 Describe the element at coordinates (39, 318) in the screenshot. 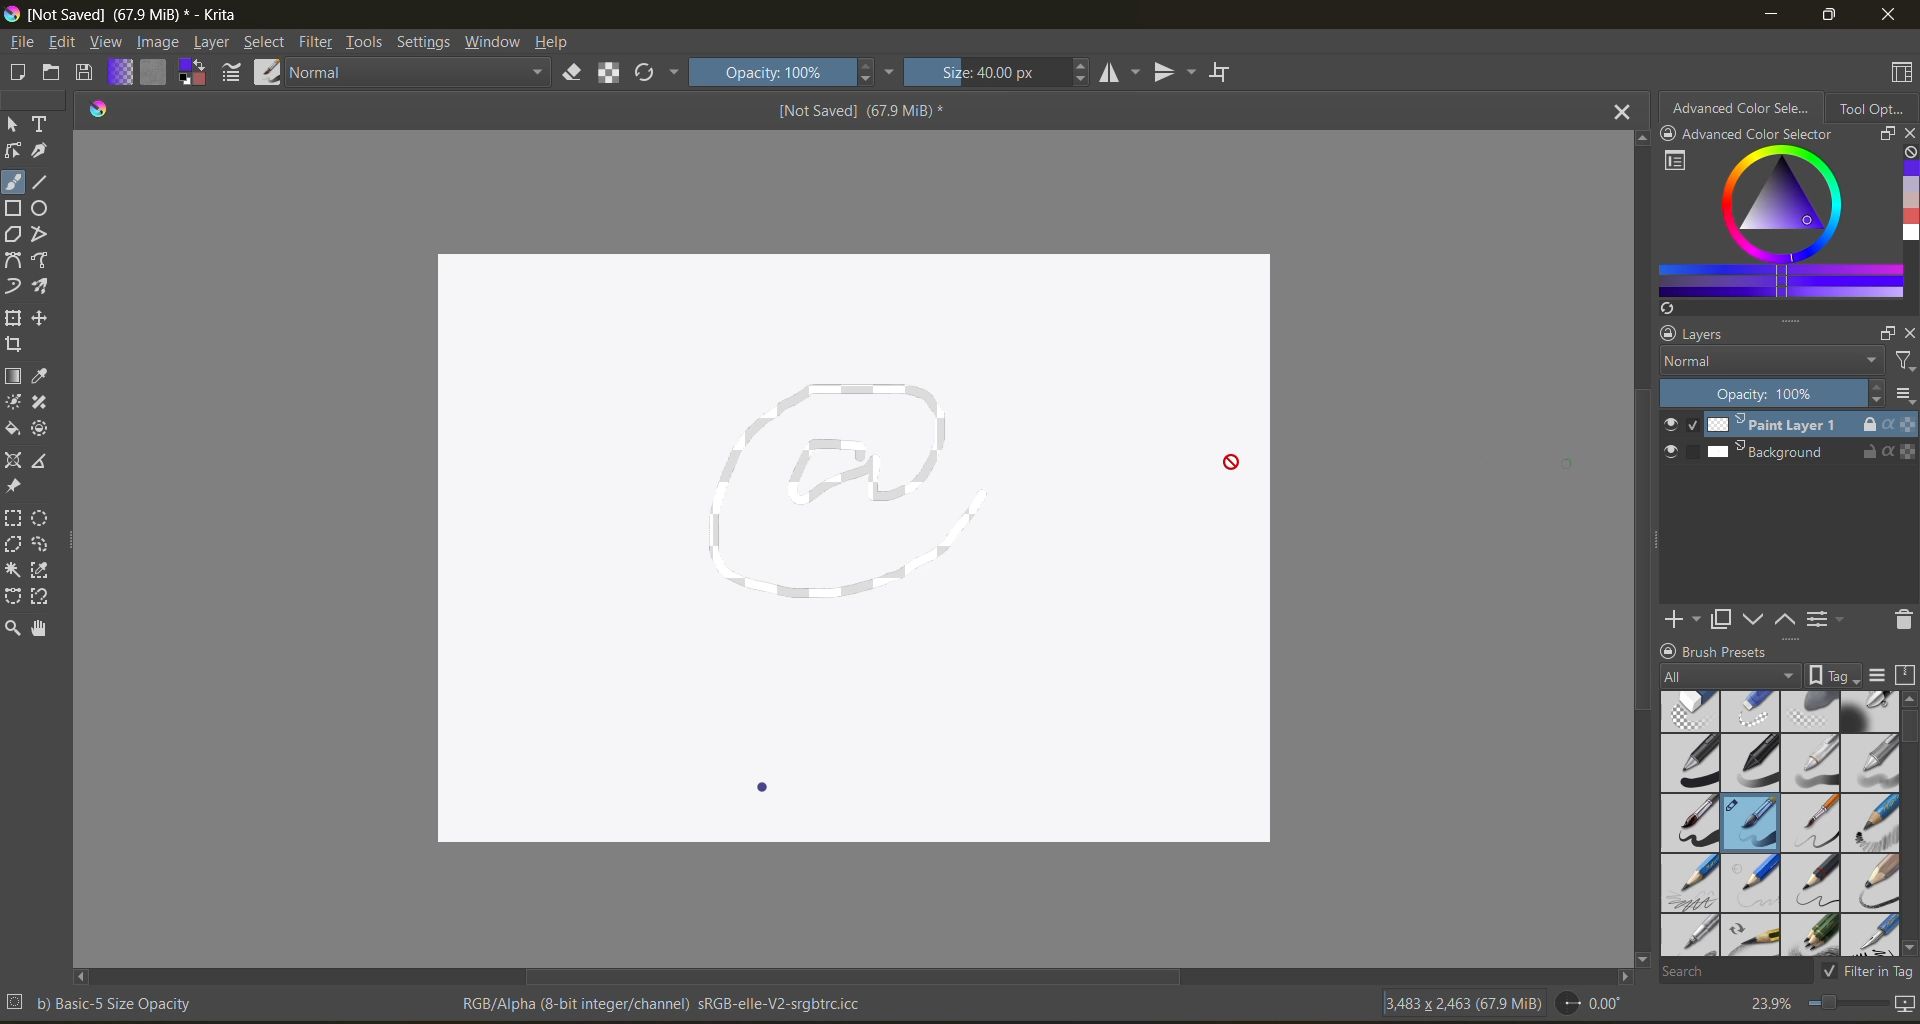

I see `move a layer` at that location.